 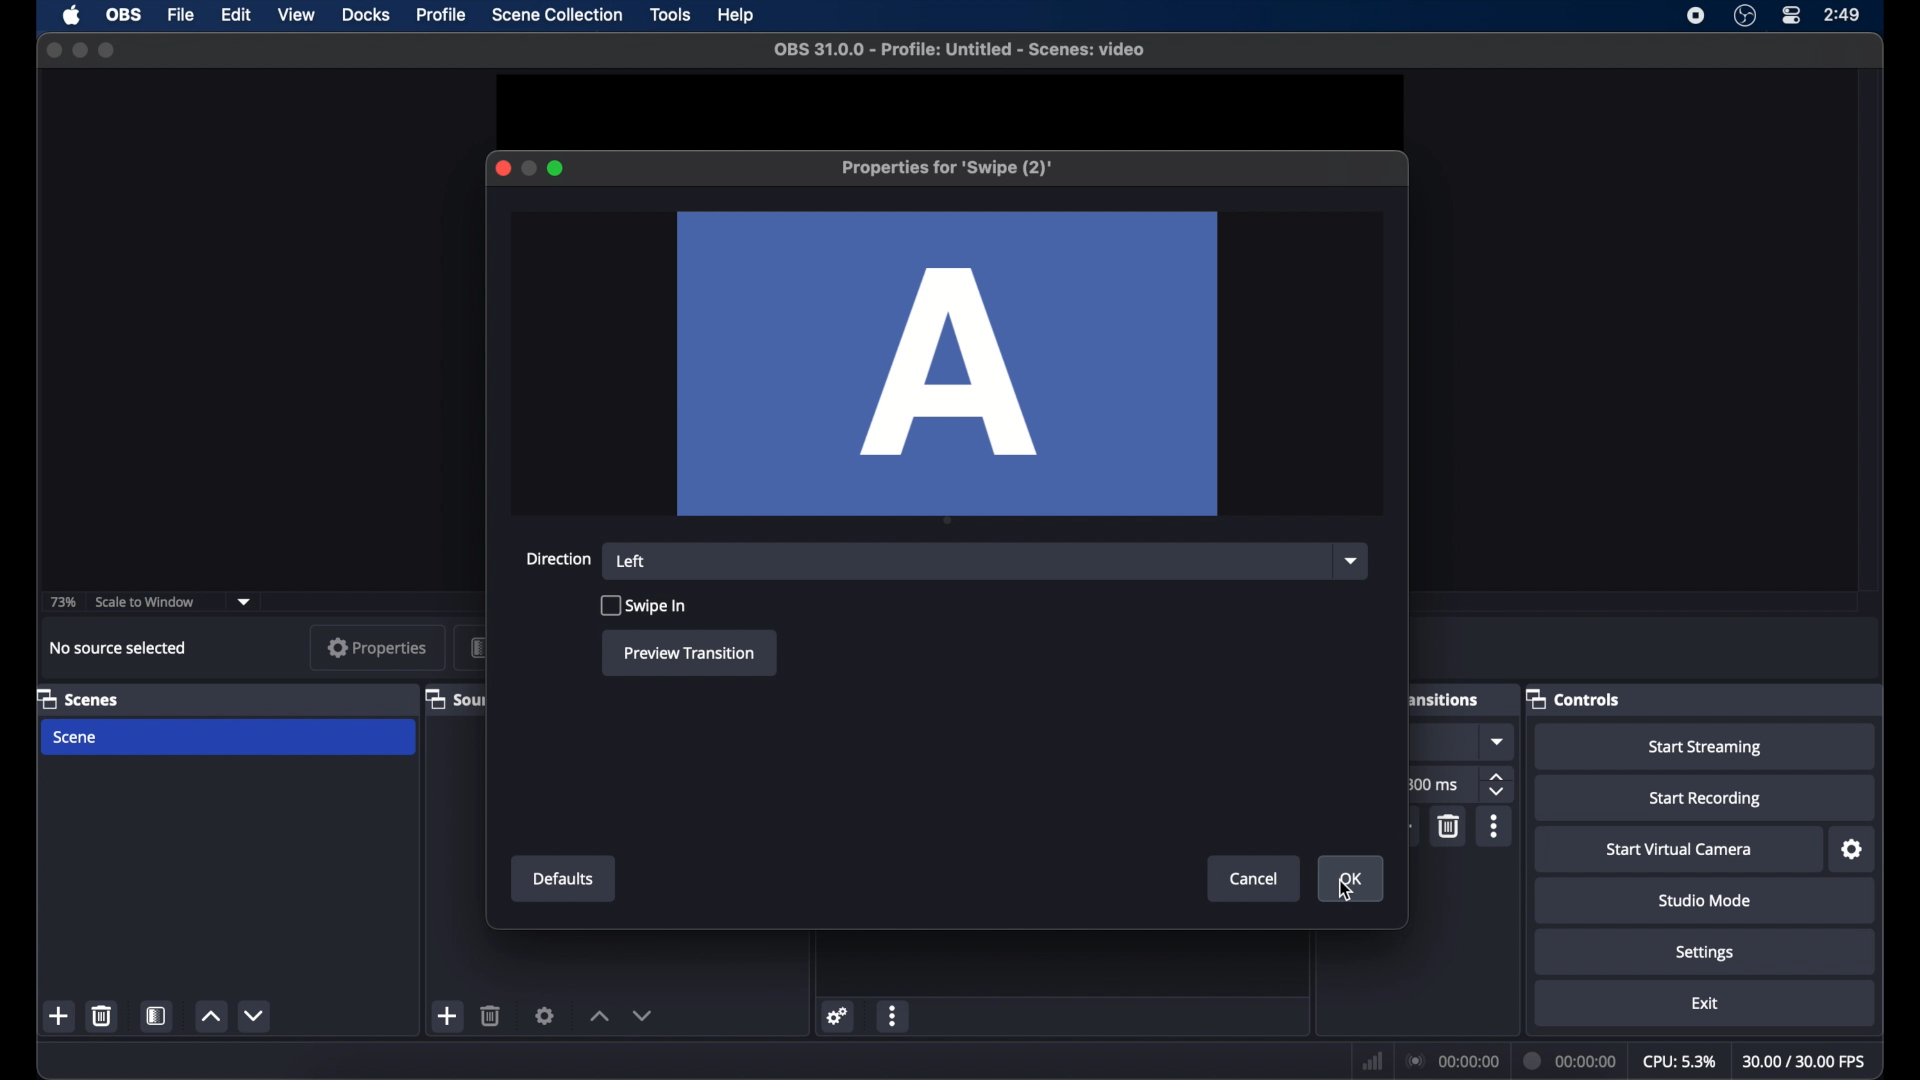 What do you see at coordinates (79, 50) in the screenshot?
I see `minimize` at bounding box center [79, 50].